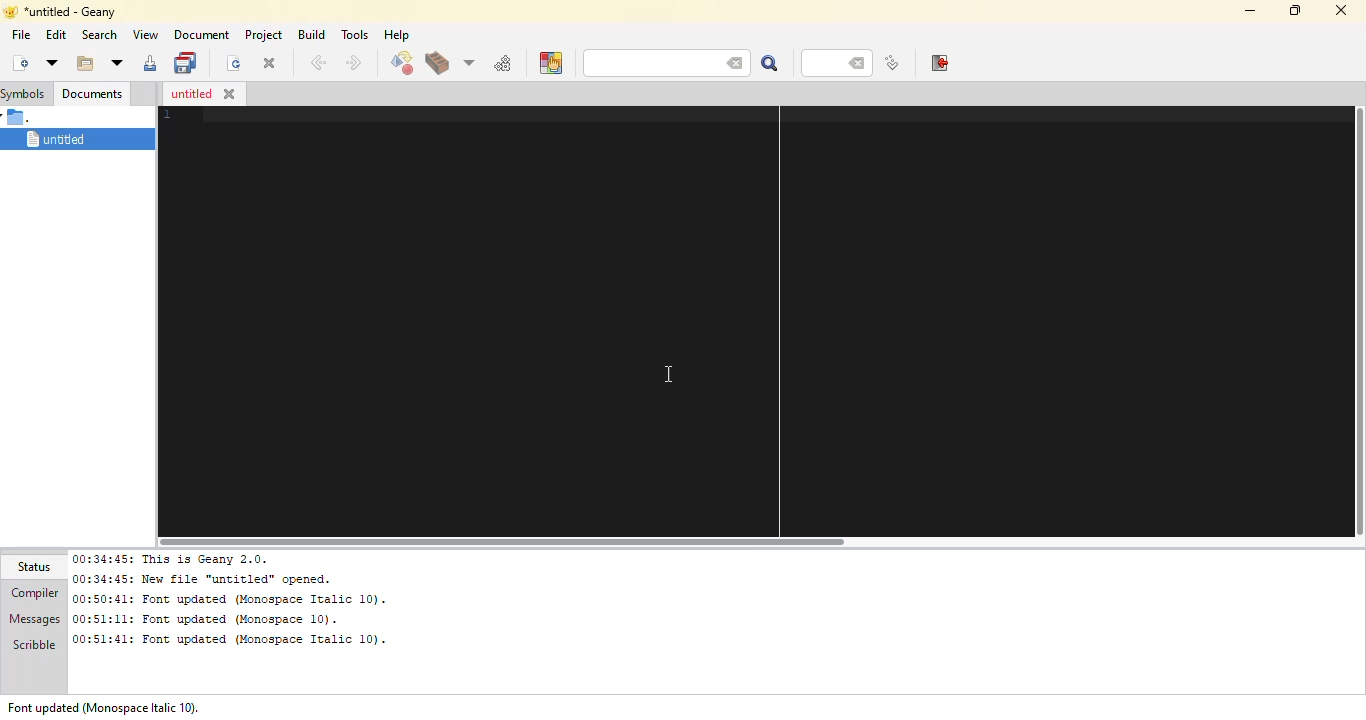 The width and height of the screenshot is (1366, 720). What do you see at coordinates (730, 61) in the screenshot?
I see `back space` at bounding box center [730, 61].